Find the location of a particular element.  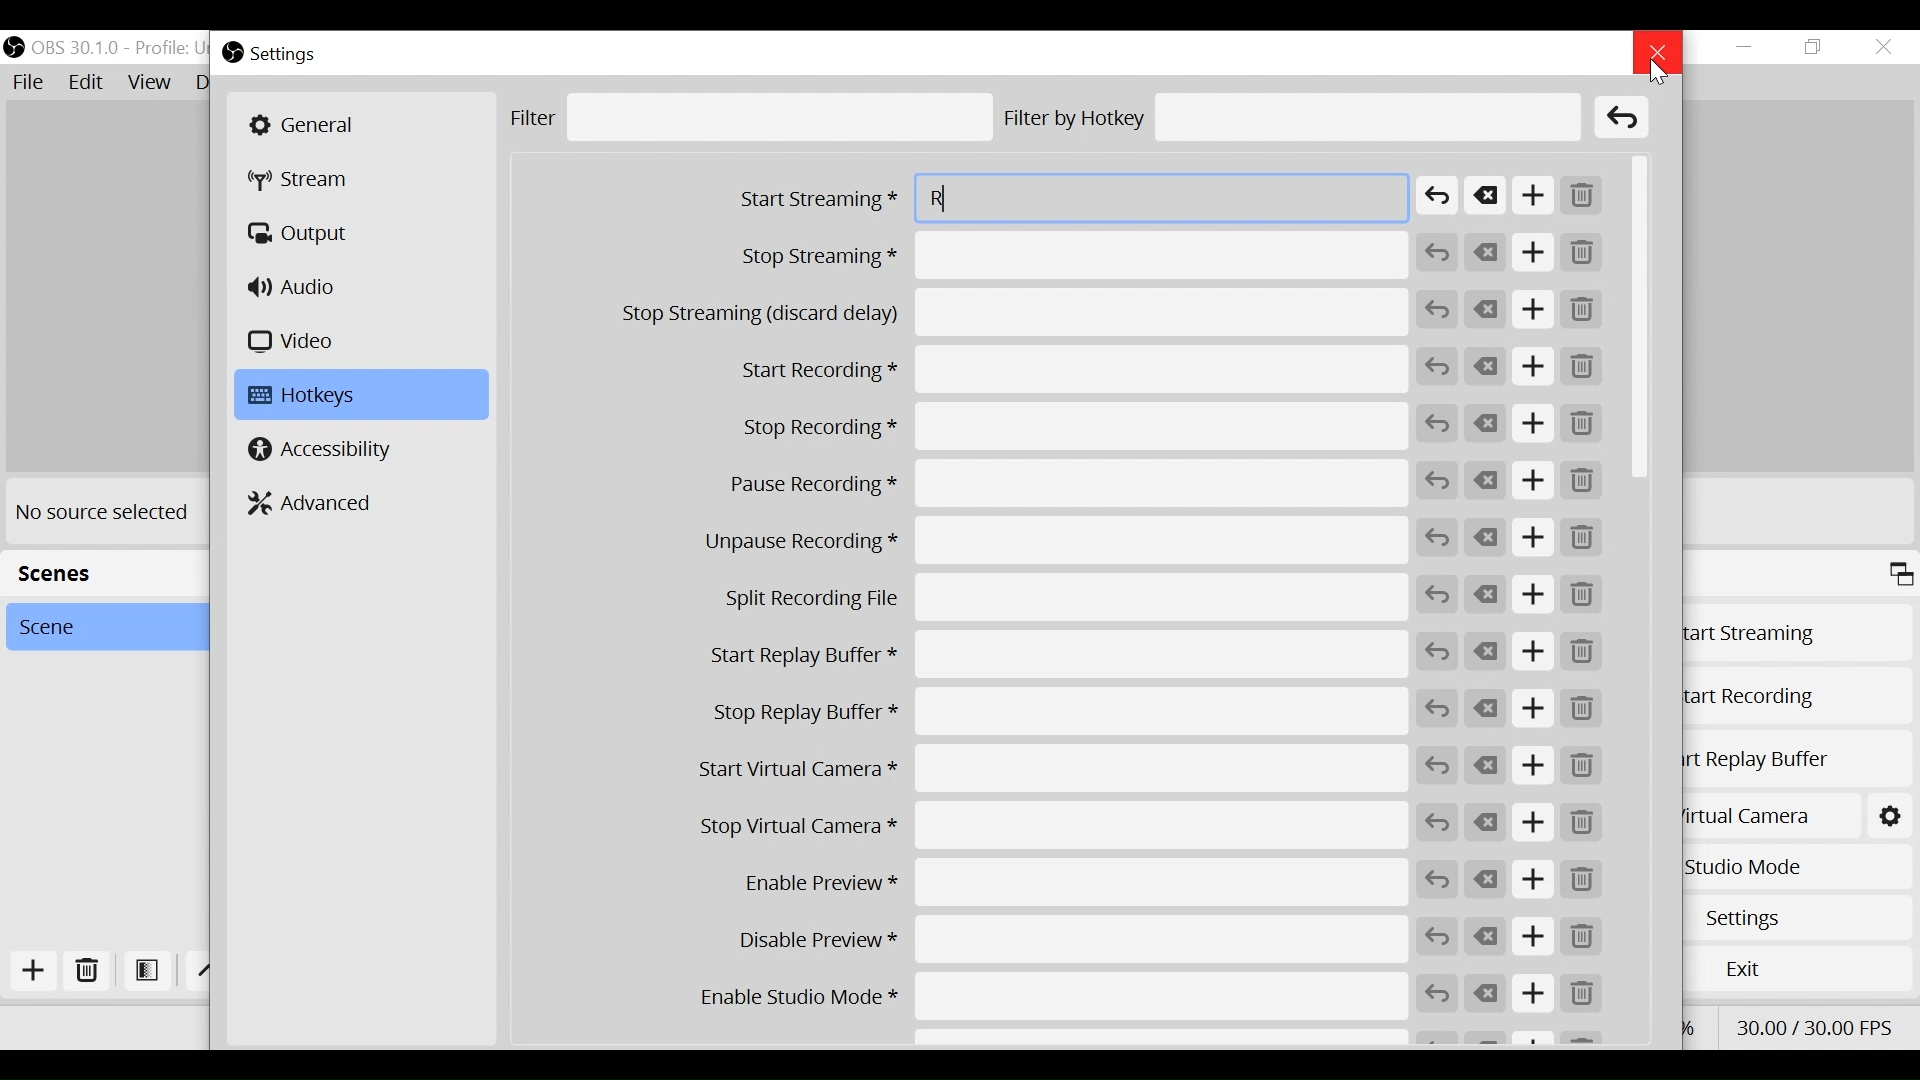

Split Recording File is located at coordinates (1052, 599).